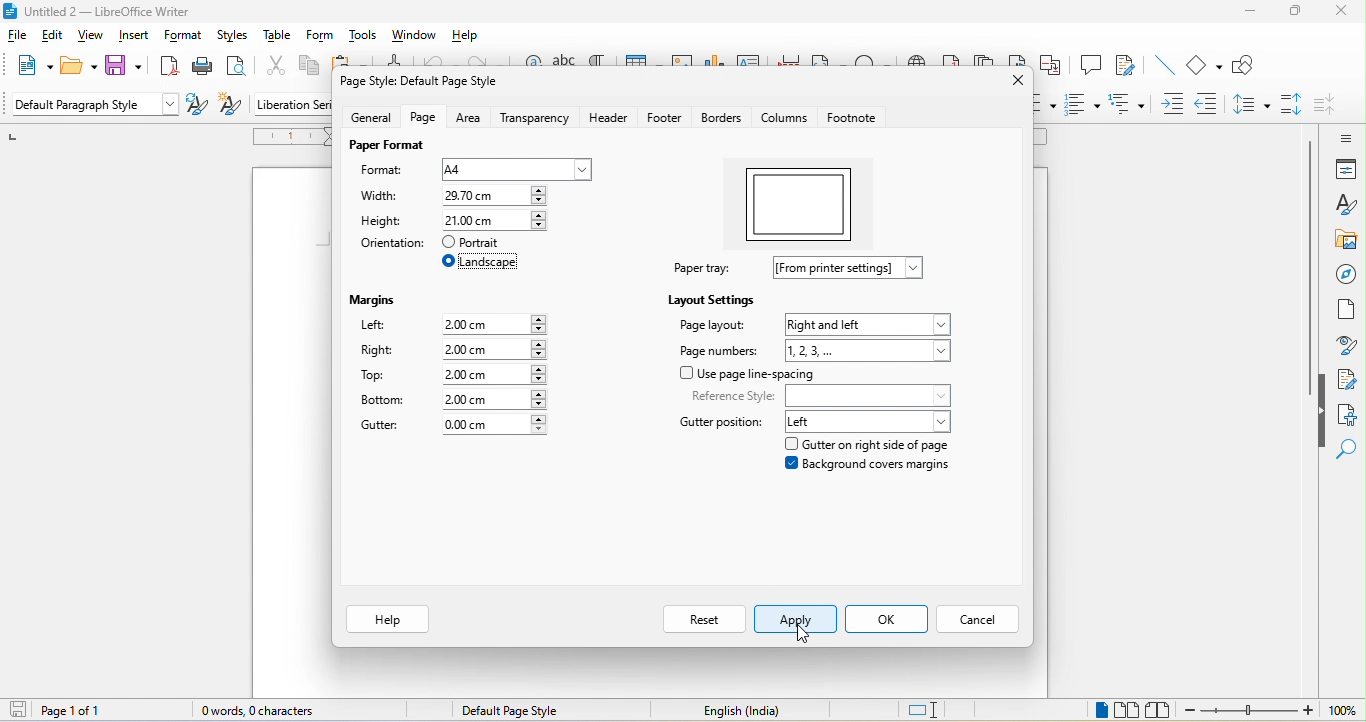 The height and width of the screenshot is (722, 1366). Describe the element at coordinates (1308, 269) in the screenshot. I see `vertical scroll bar` at that location.